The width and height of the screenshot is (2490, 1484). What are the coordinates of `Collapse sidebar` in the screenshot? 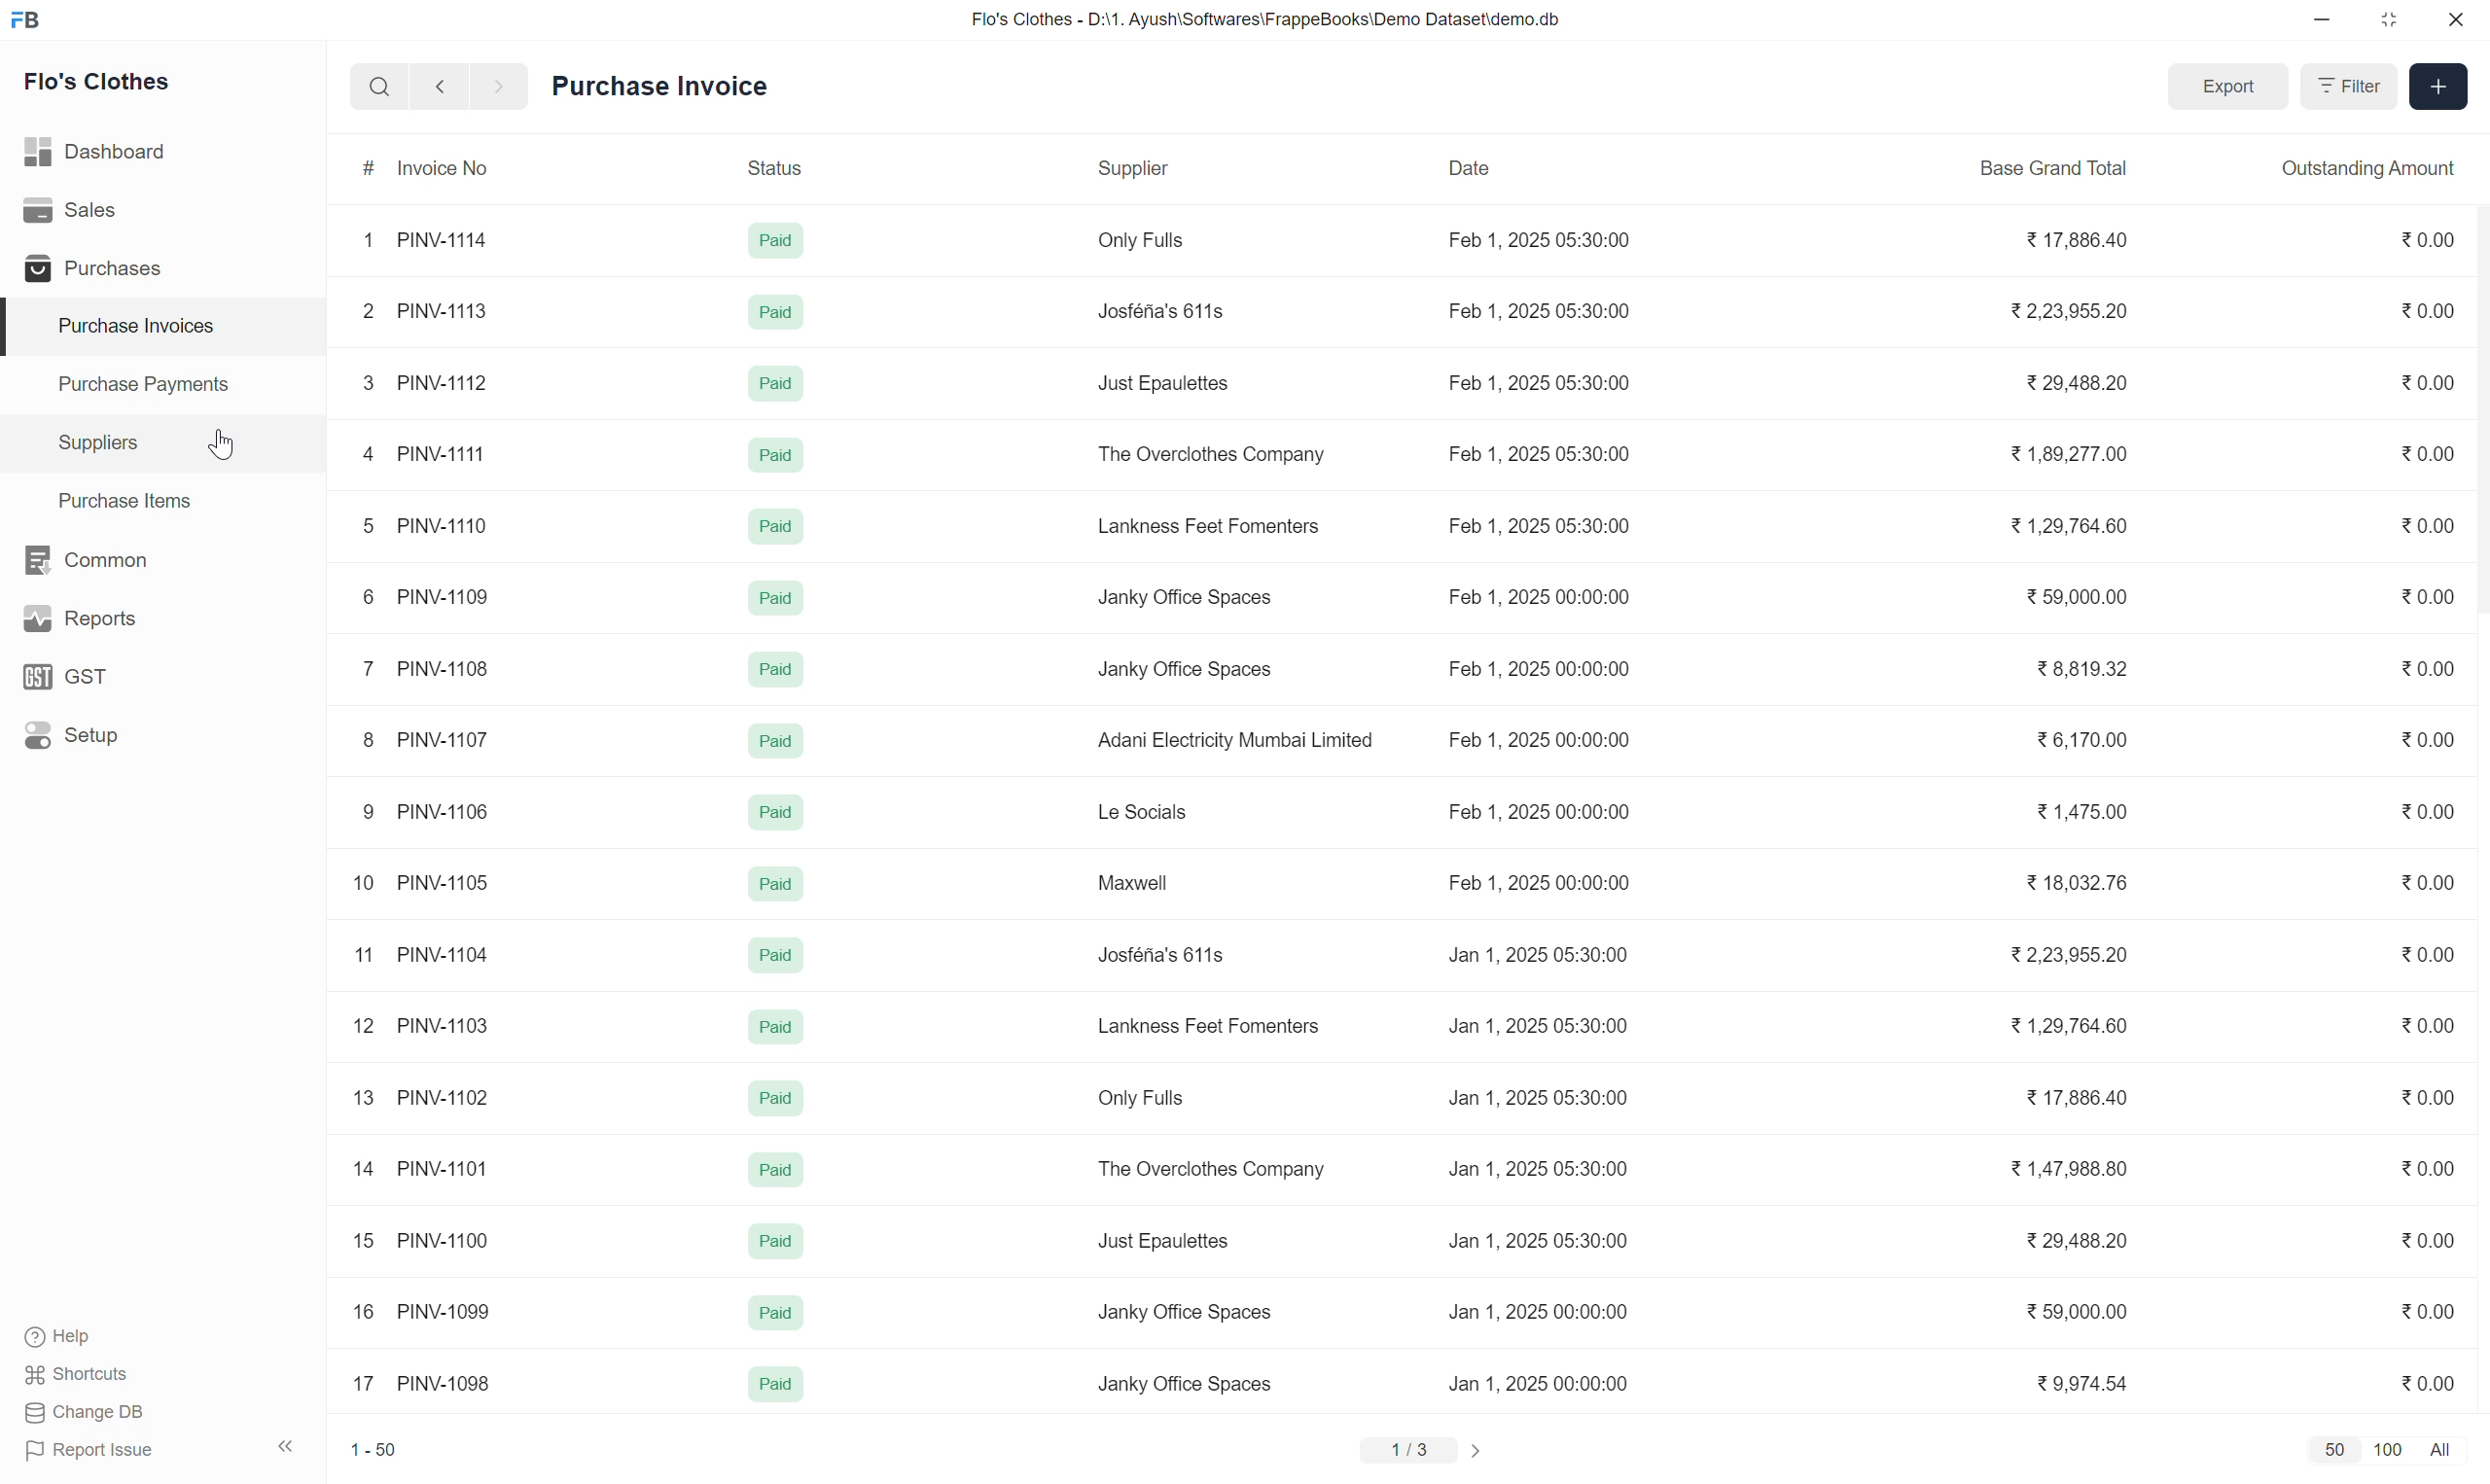 It's located at (286, 1446).